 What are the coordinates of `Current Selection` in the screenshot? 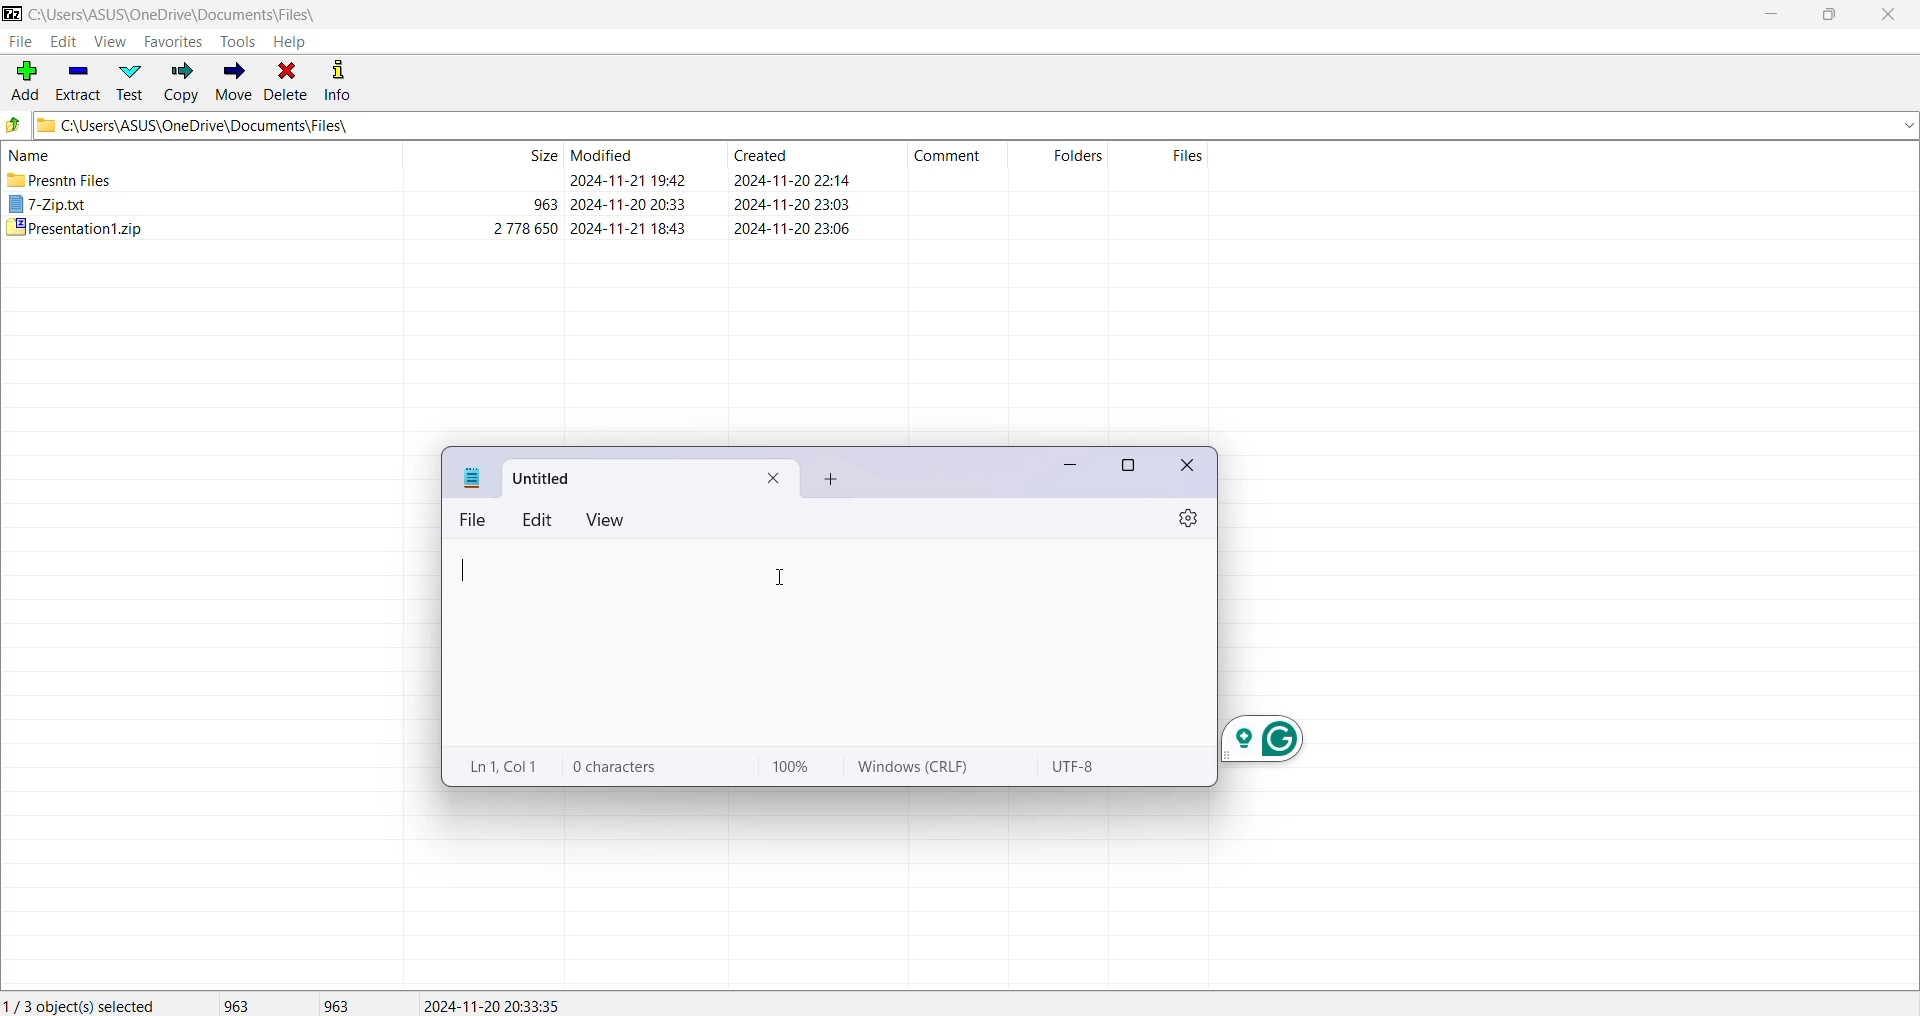 It's located at (83, 1004).